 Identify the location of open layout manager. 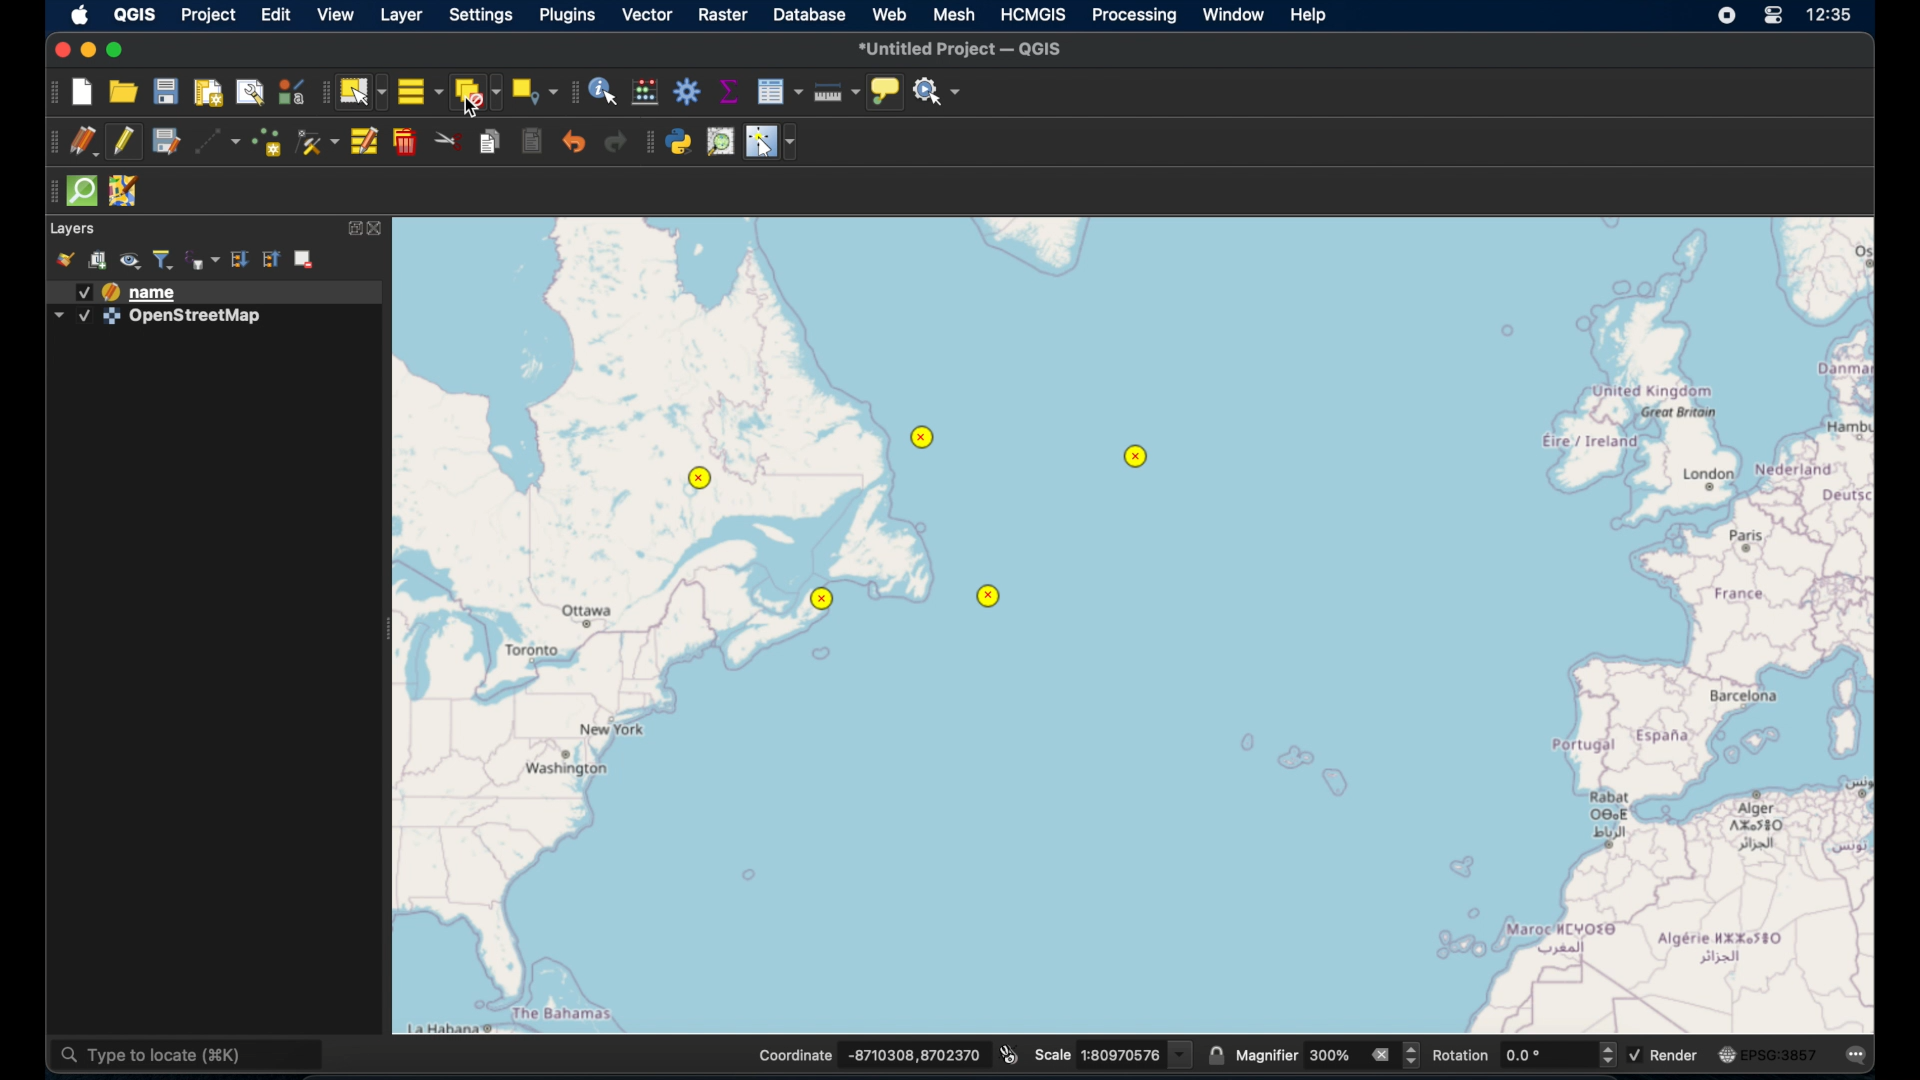
(249, 94).